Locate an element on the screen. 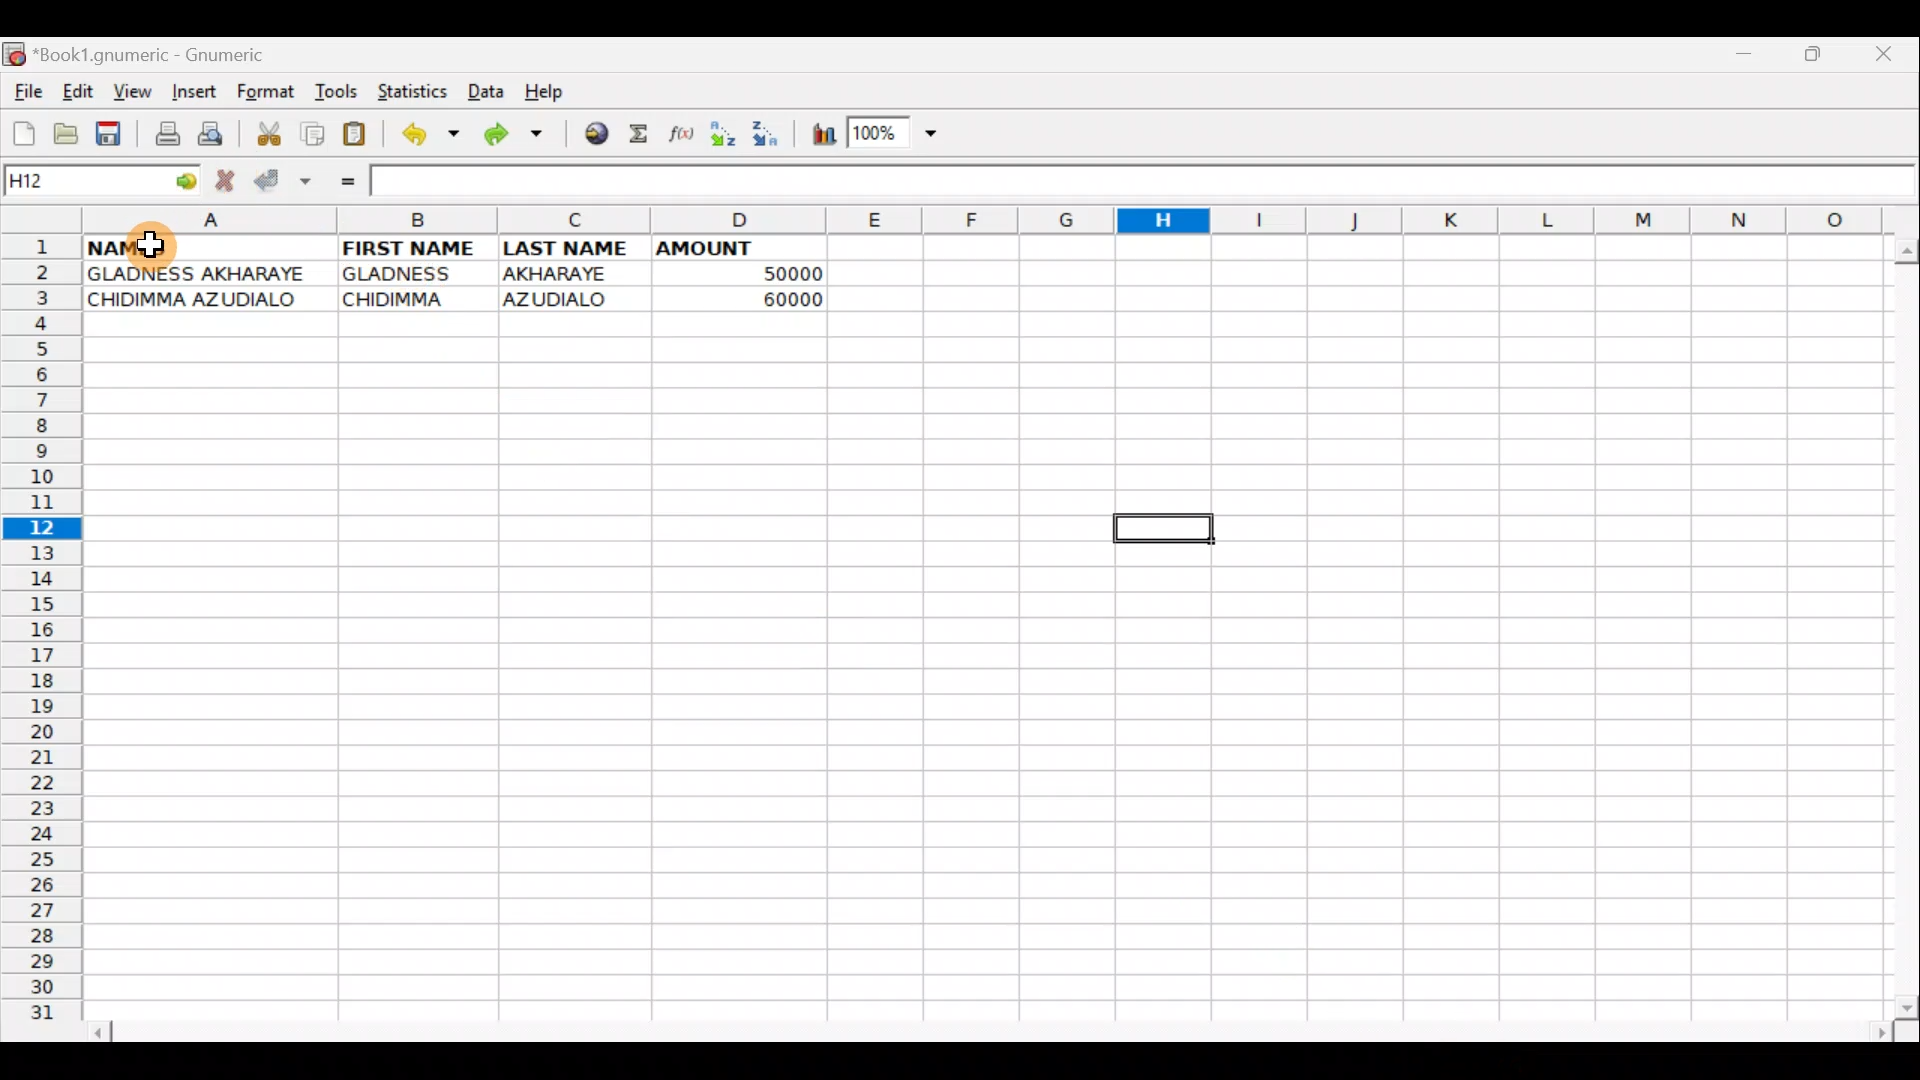 This screenshot has height=1080, width=1920. Sort Descending order is located at coordinates (763, 133).